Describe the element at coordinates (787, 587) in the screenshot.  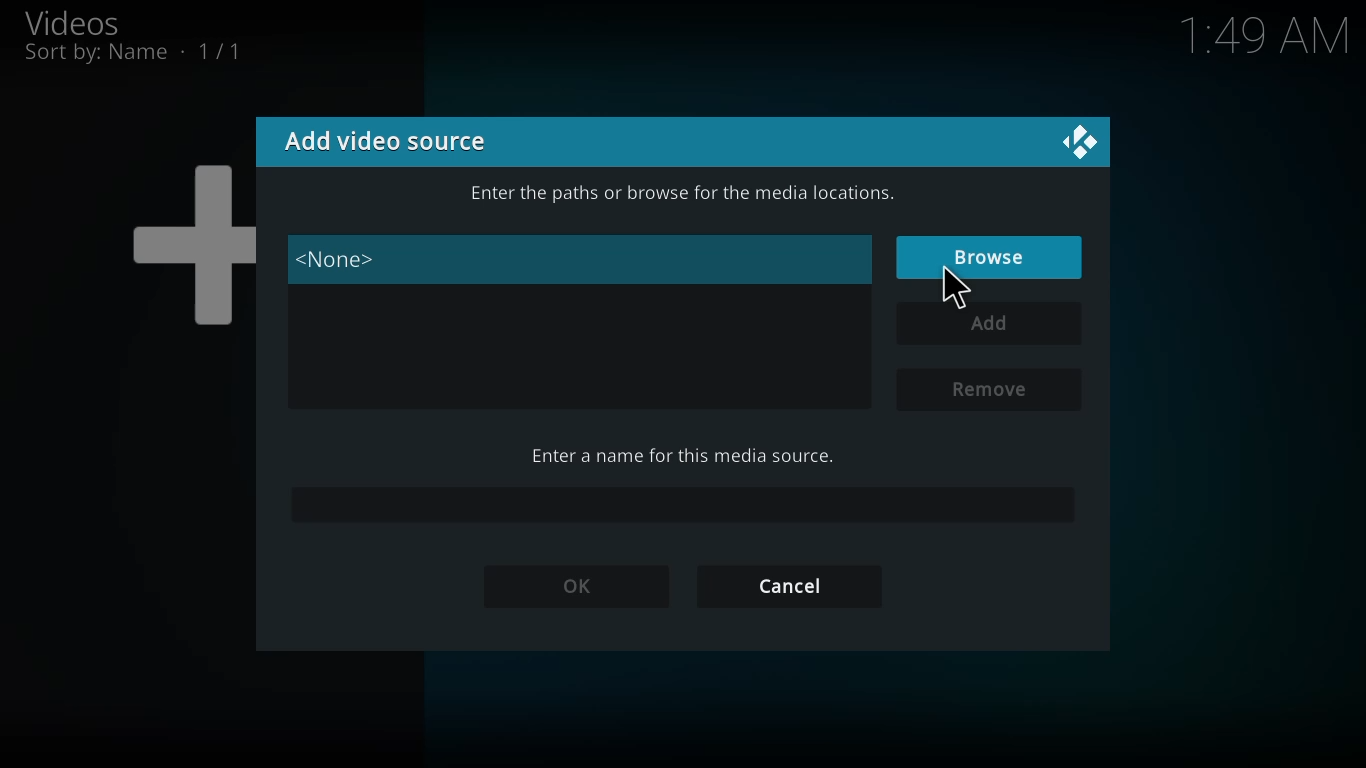
I see `cancel` at that location.